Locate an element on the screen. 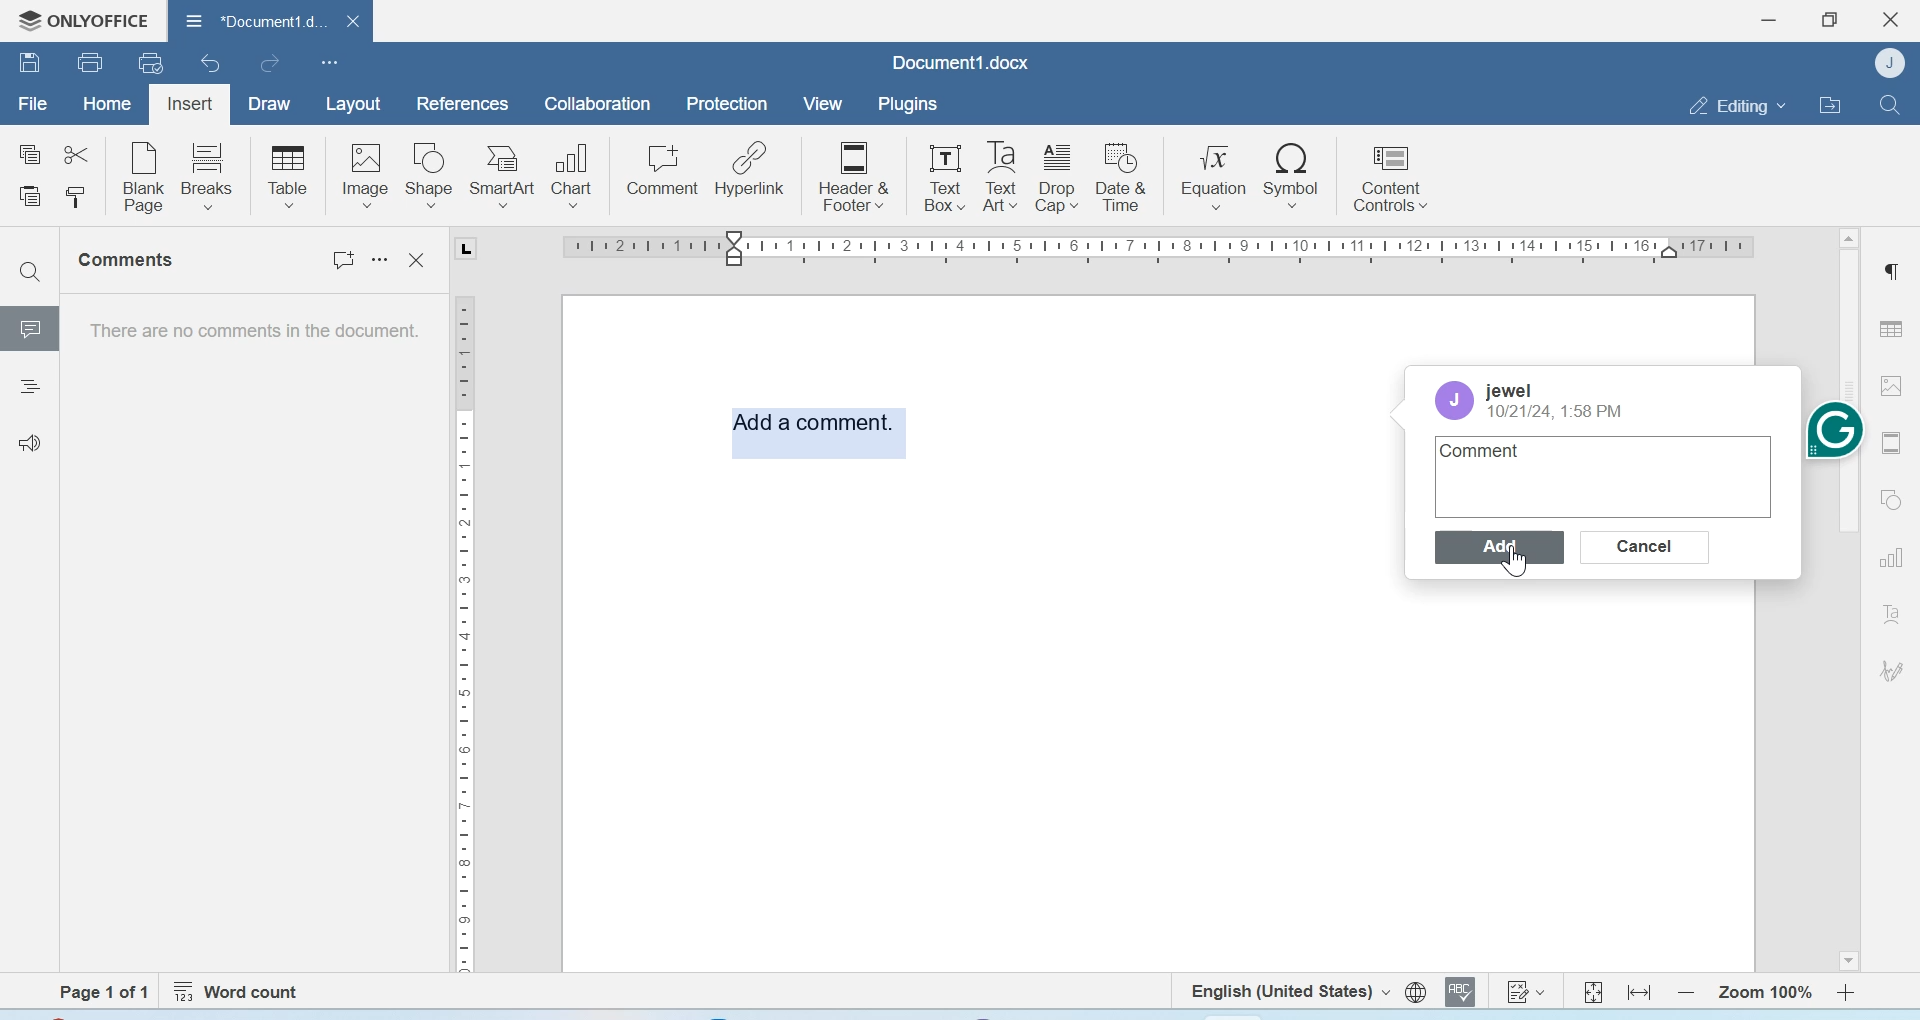 The width and height of the screenshot is (1920, 1020). set document language is located at coordinates (1416, 992).